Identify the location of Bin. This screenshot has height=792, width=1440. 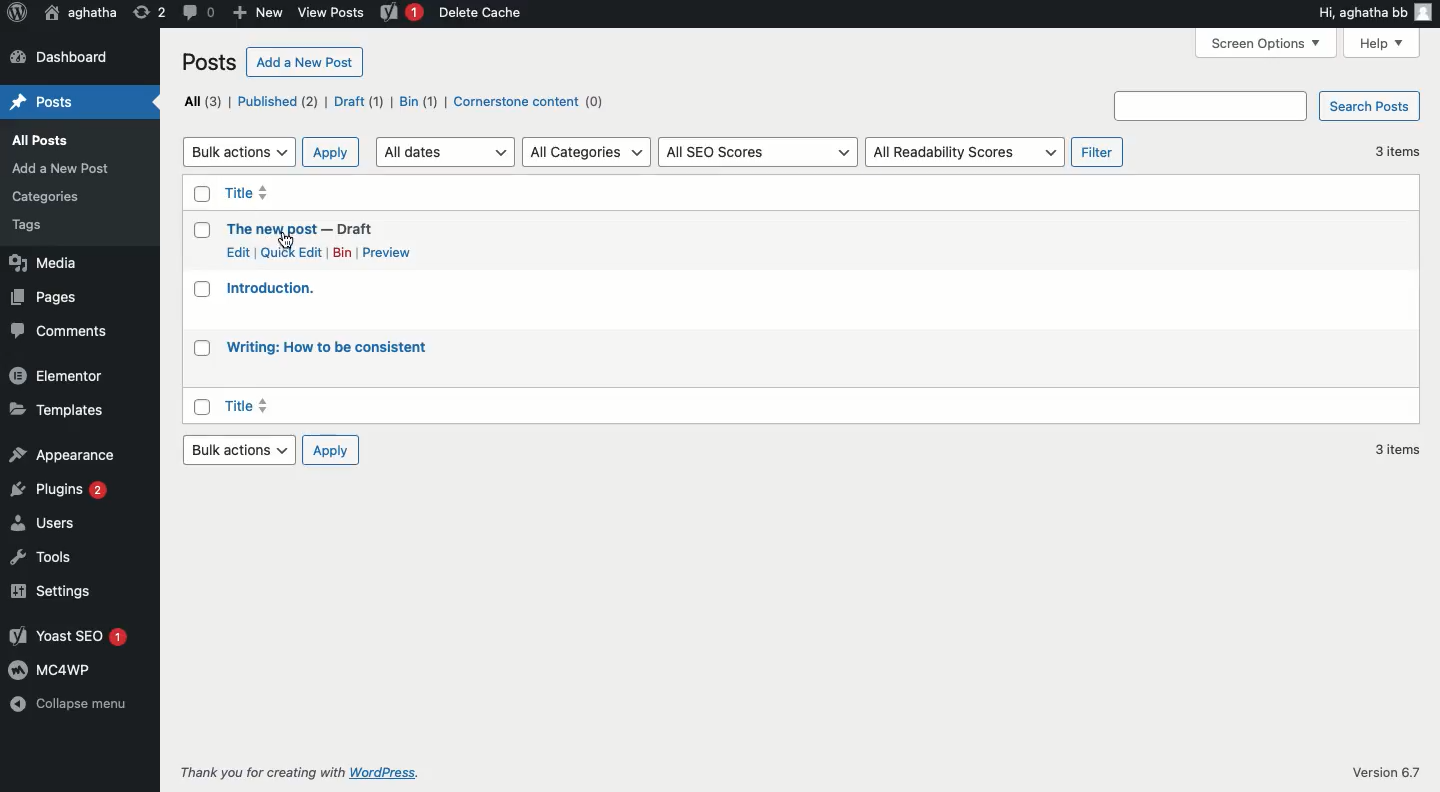
(417, 101).